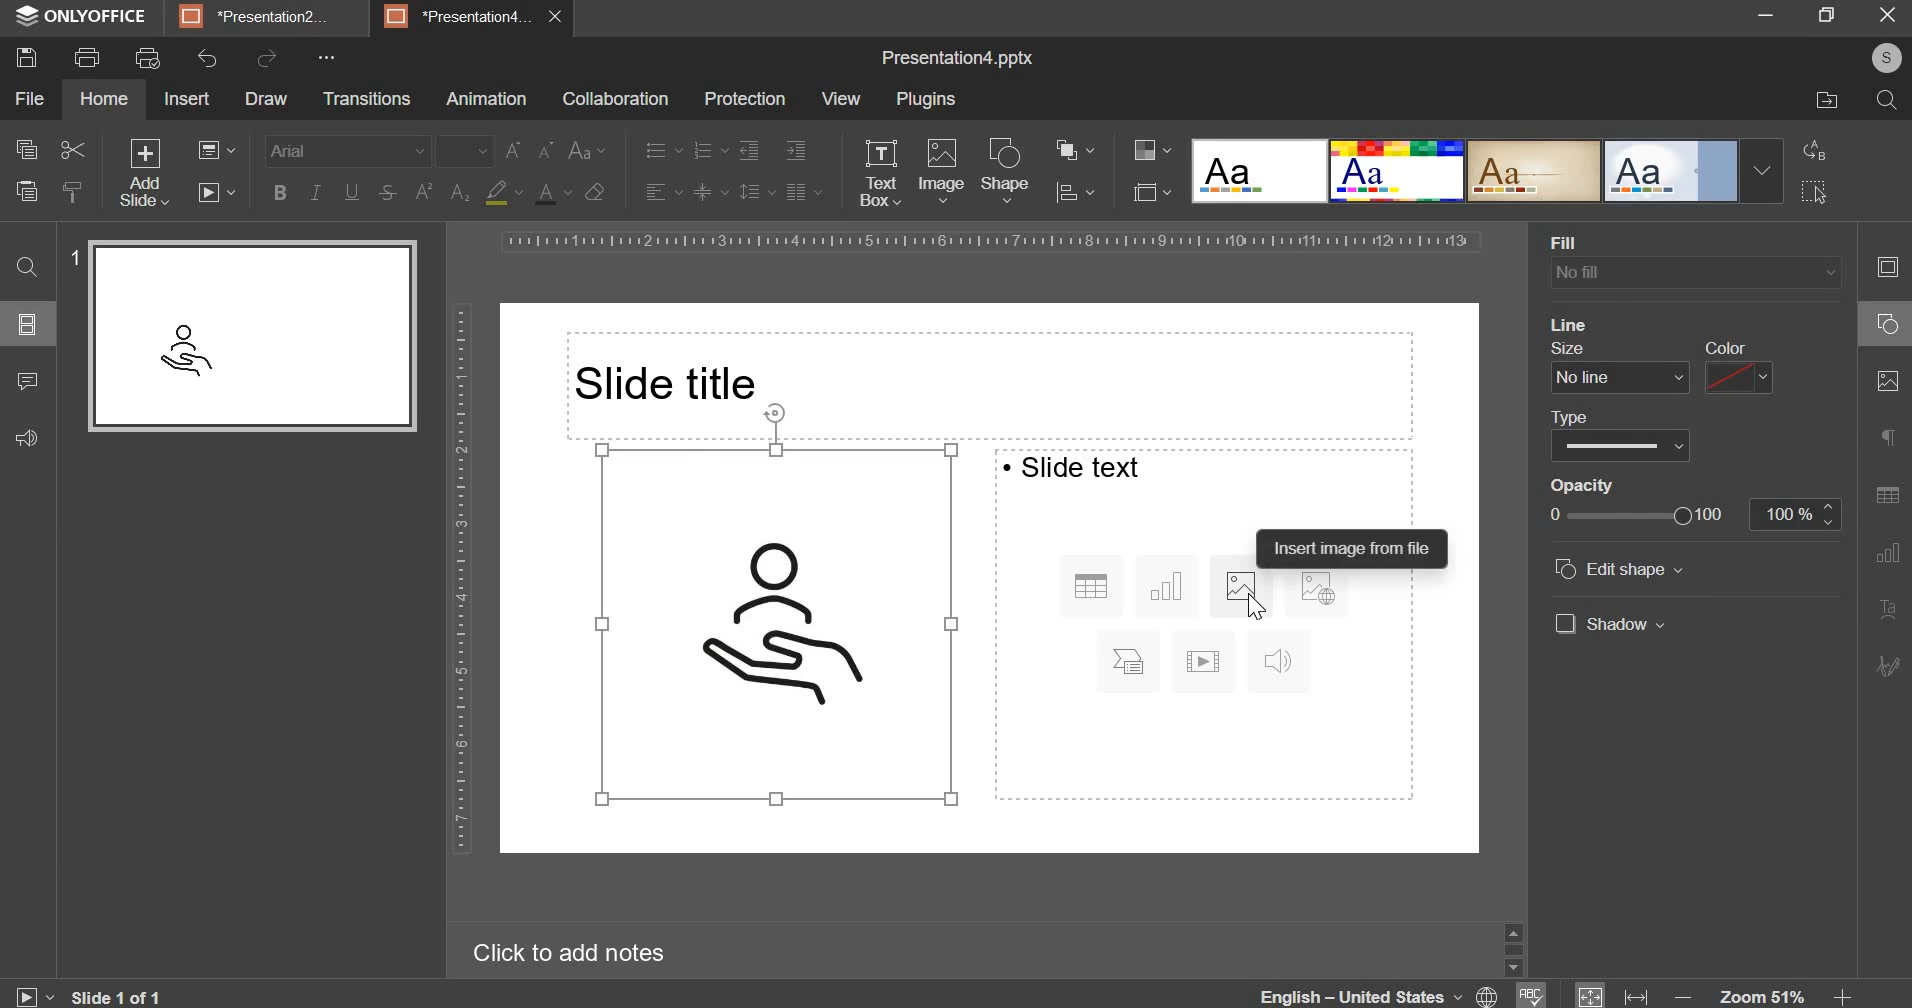 Image resolution: width=1912 pixels, height=1008 pixels. What do you see at coordinates (1885, 58) in the screenshot?
I see `user profile` at bounding box center [1885, 58].